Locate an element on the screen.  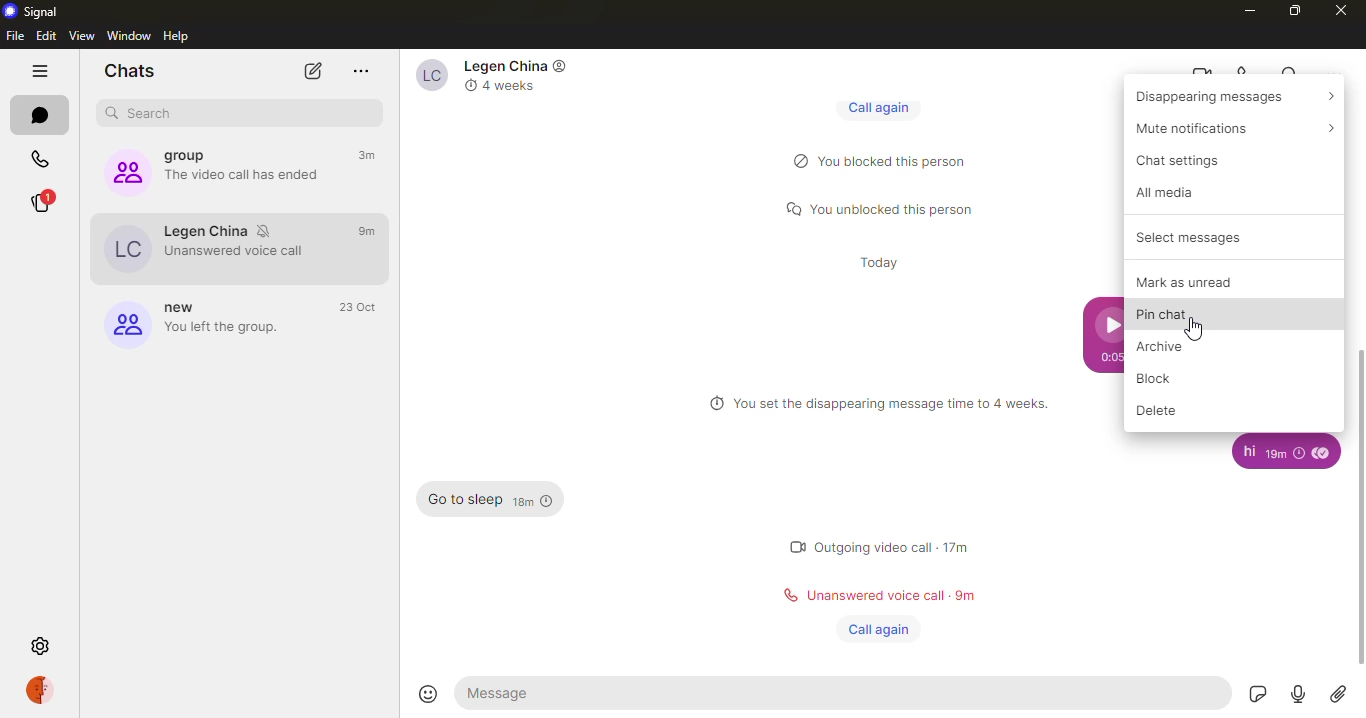
contact is located at coordinates (490, 75).